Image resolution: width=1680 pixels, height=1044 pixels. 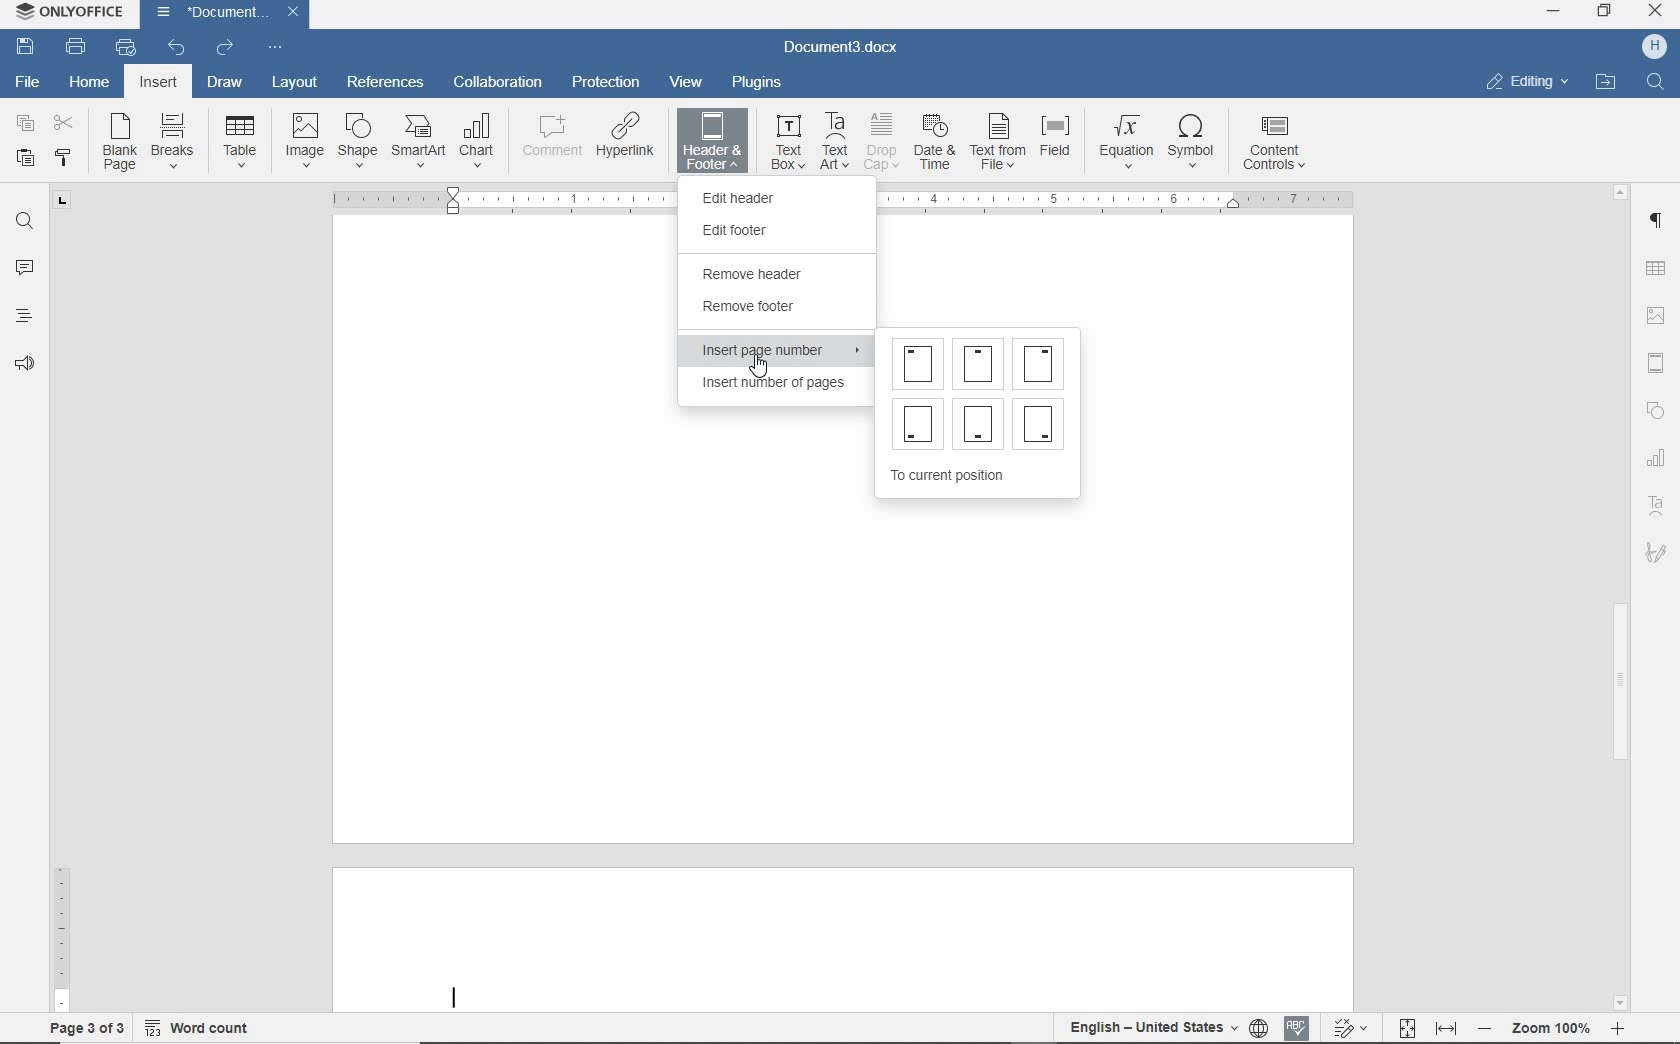 I want to click on PARAGRAPH SETTINGS, so click(x=1657, y=221).